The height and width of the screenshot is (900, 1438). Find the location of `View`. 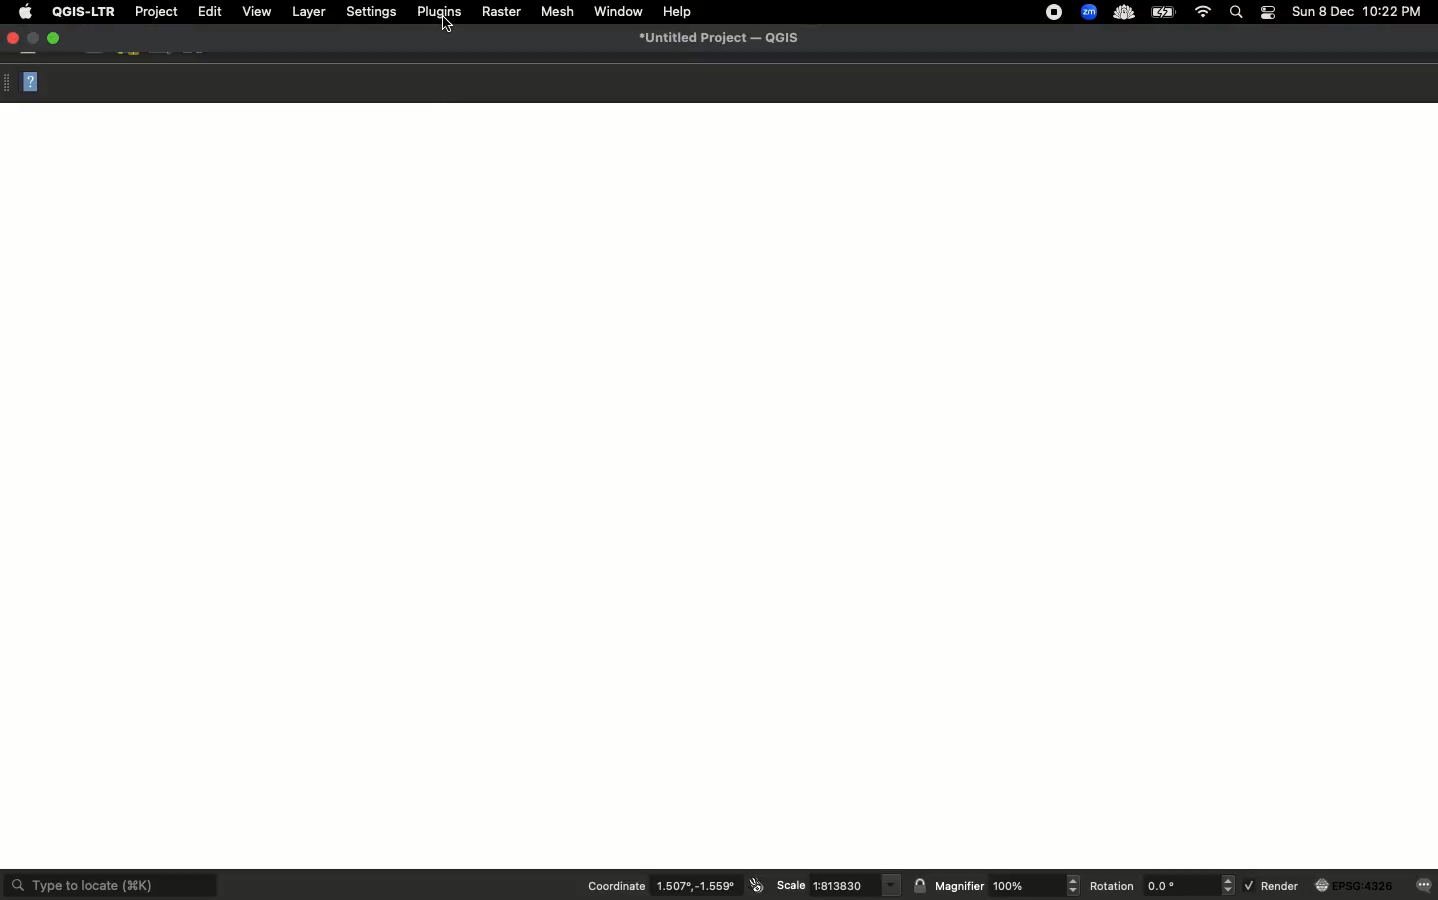

View is located at coordinates (257, 11).